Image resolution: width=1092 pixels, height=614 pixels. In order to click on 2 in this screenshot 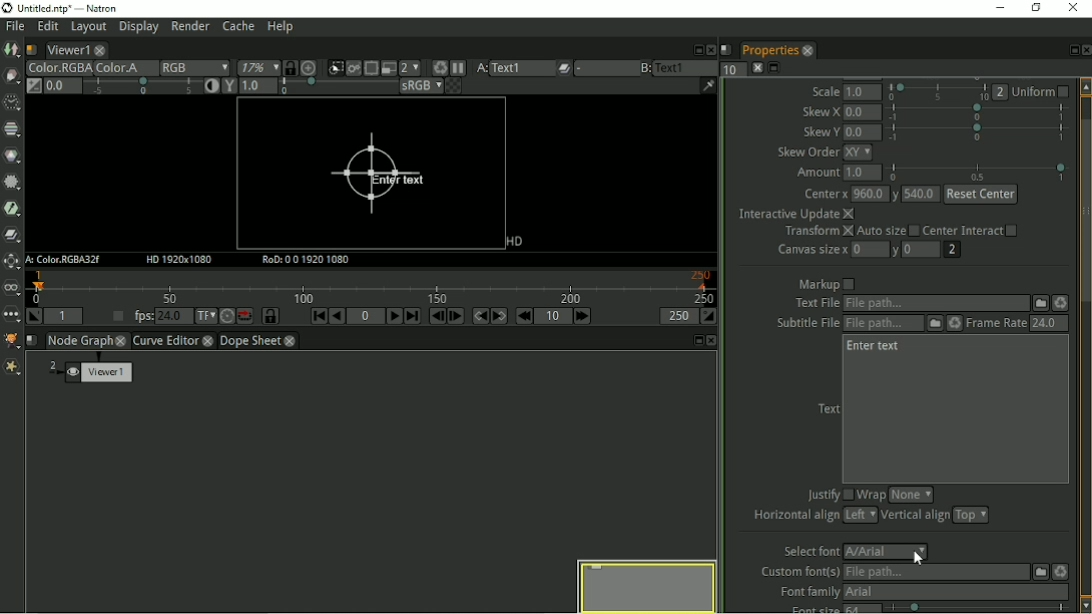, I will do `click(1001, 92)`.